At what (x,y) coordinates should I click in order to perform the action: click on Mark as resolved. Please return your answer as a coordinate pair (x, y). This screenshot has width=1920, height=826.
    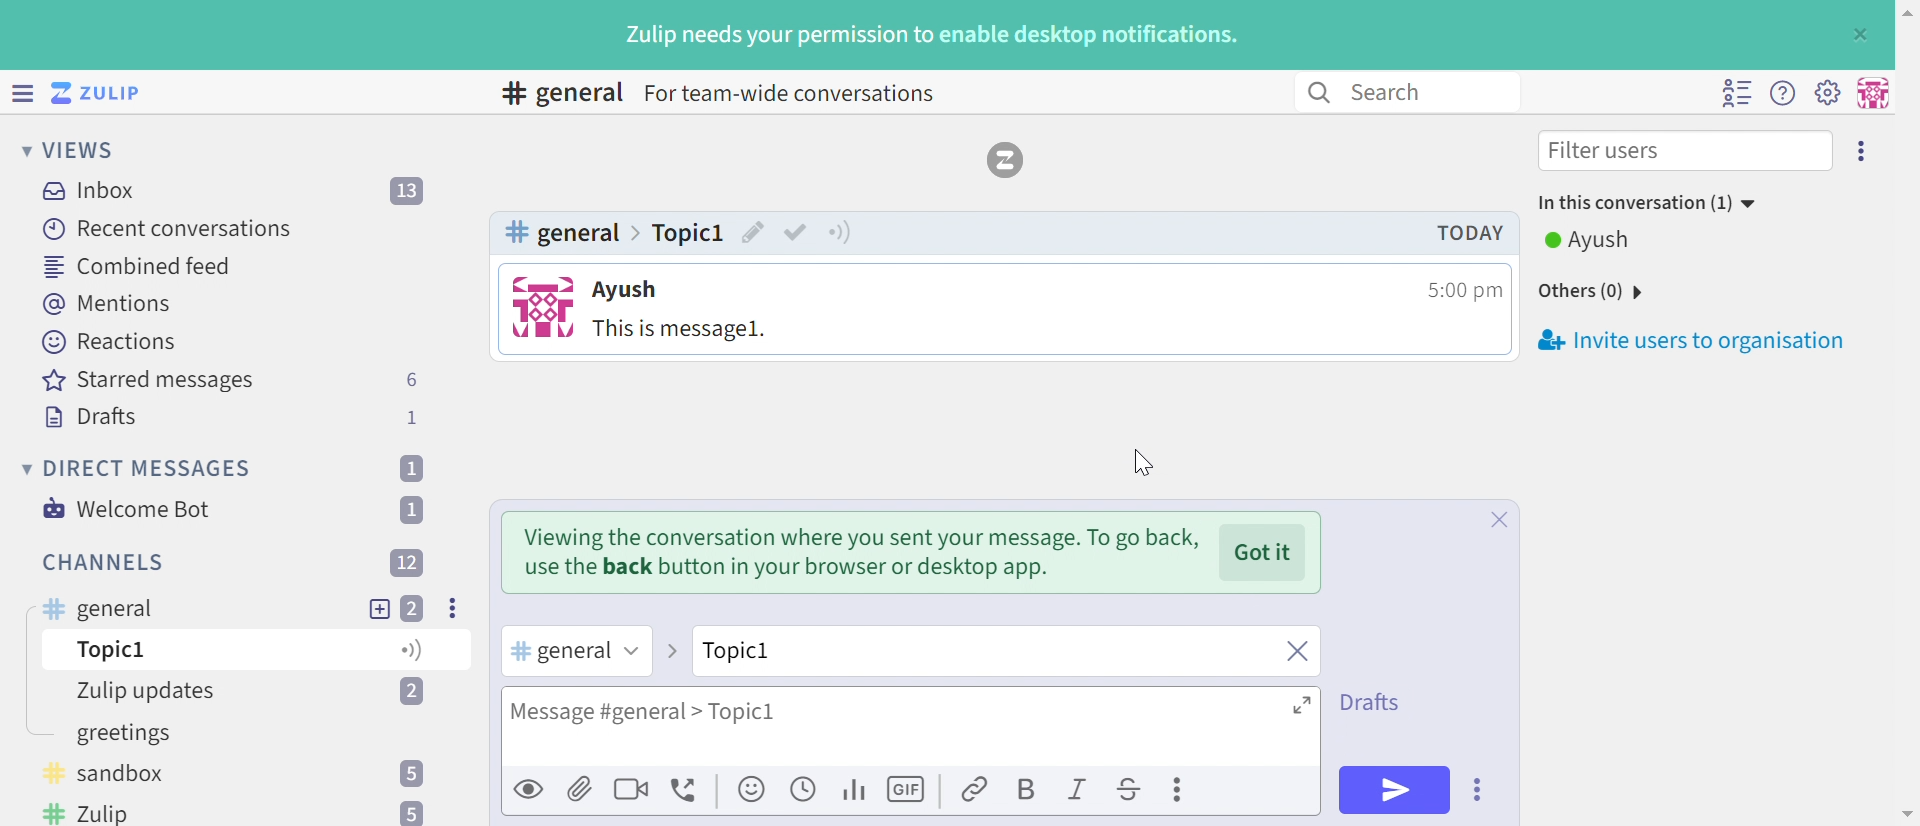
    Looking at the image, I should click on (796, 231).